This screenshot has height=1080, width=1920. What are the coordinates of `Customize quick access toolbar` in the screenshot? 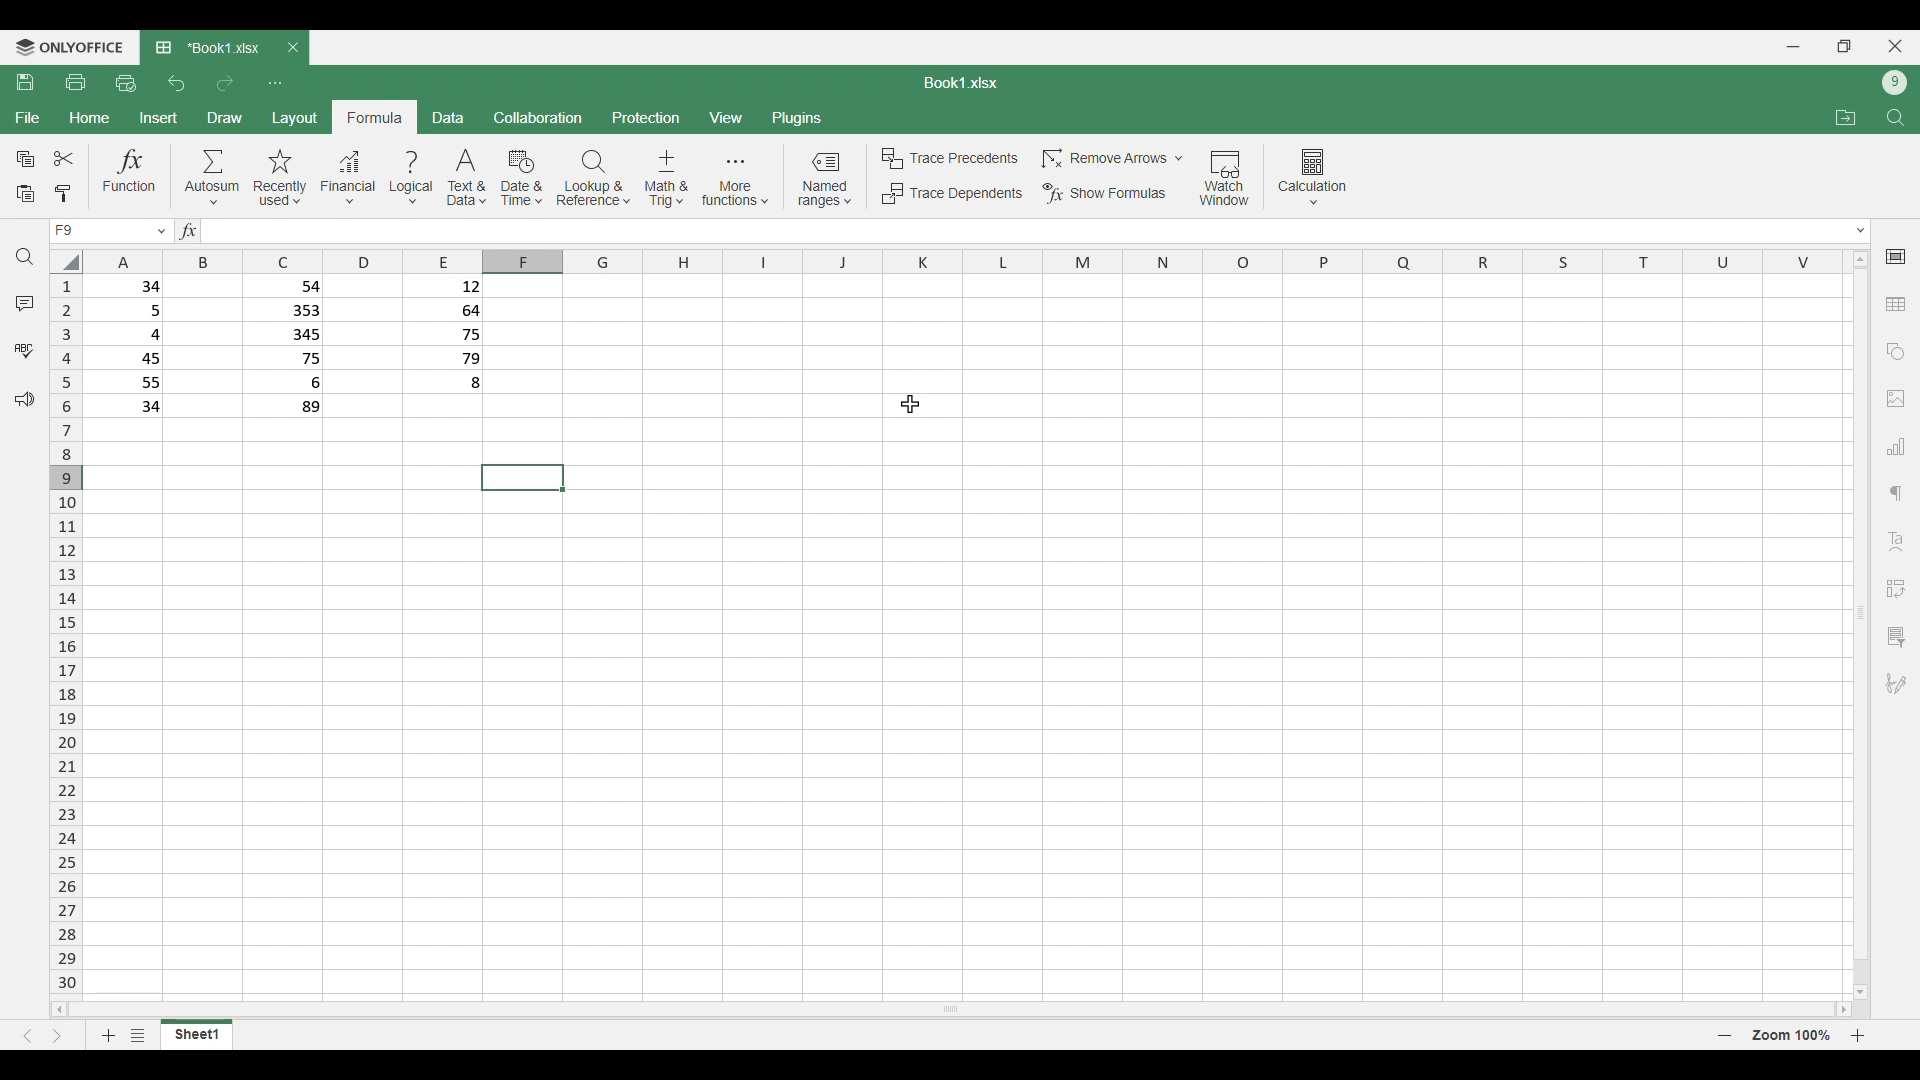 It's located at (275, 84).